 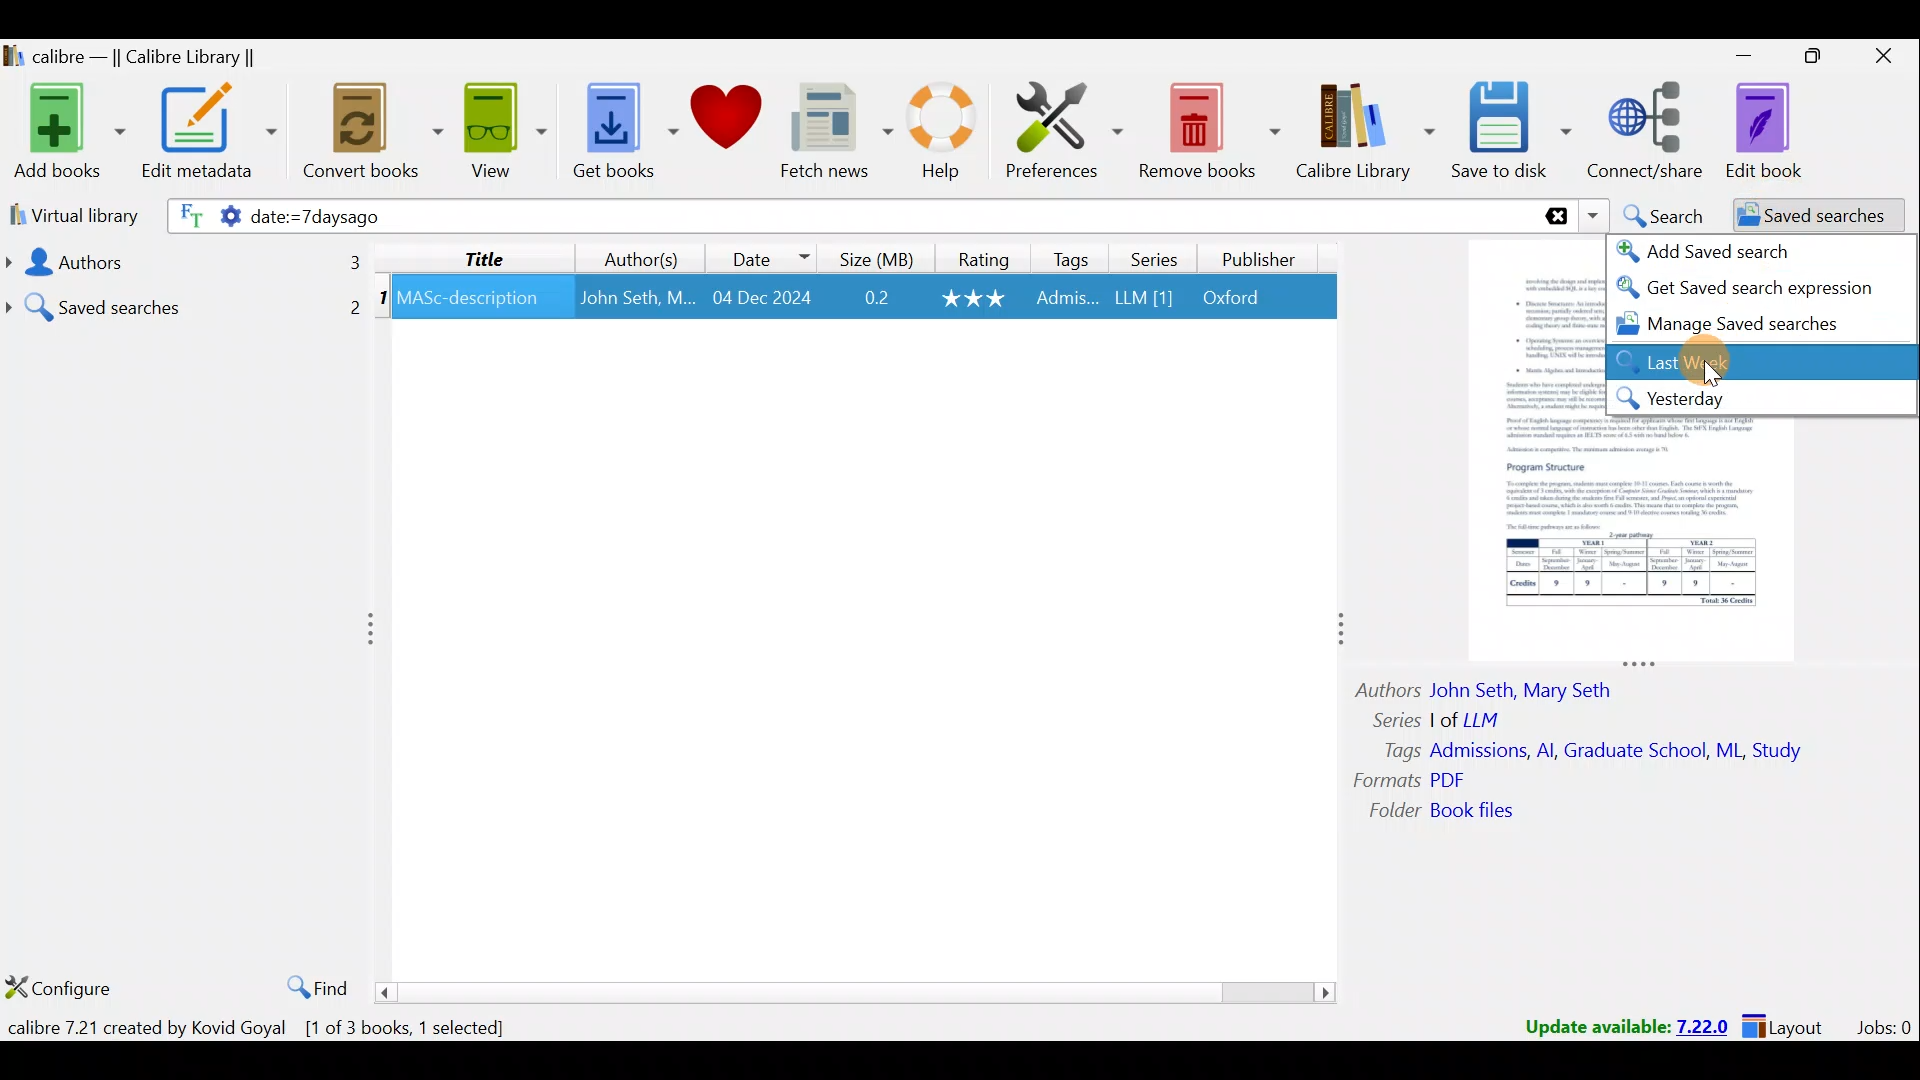 I want to click on Preferences, so click(x=1067, y=127).